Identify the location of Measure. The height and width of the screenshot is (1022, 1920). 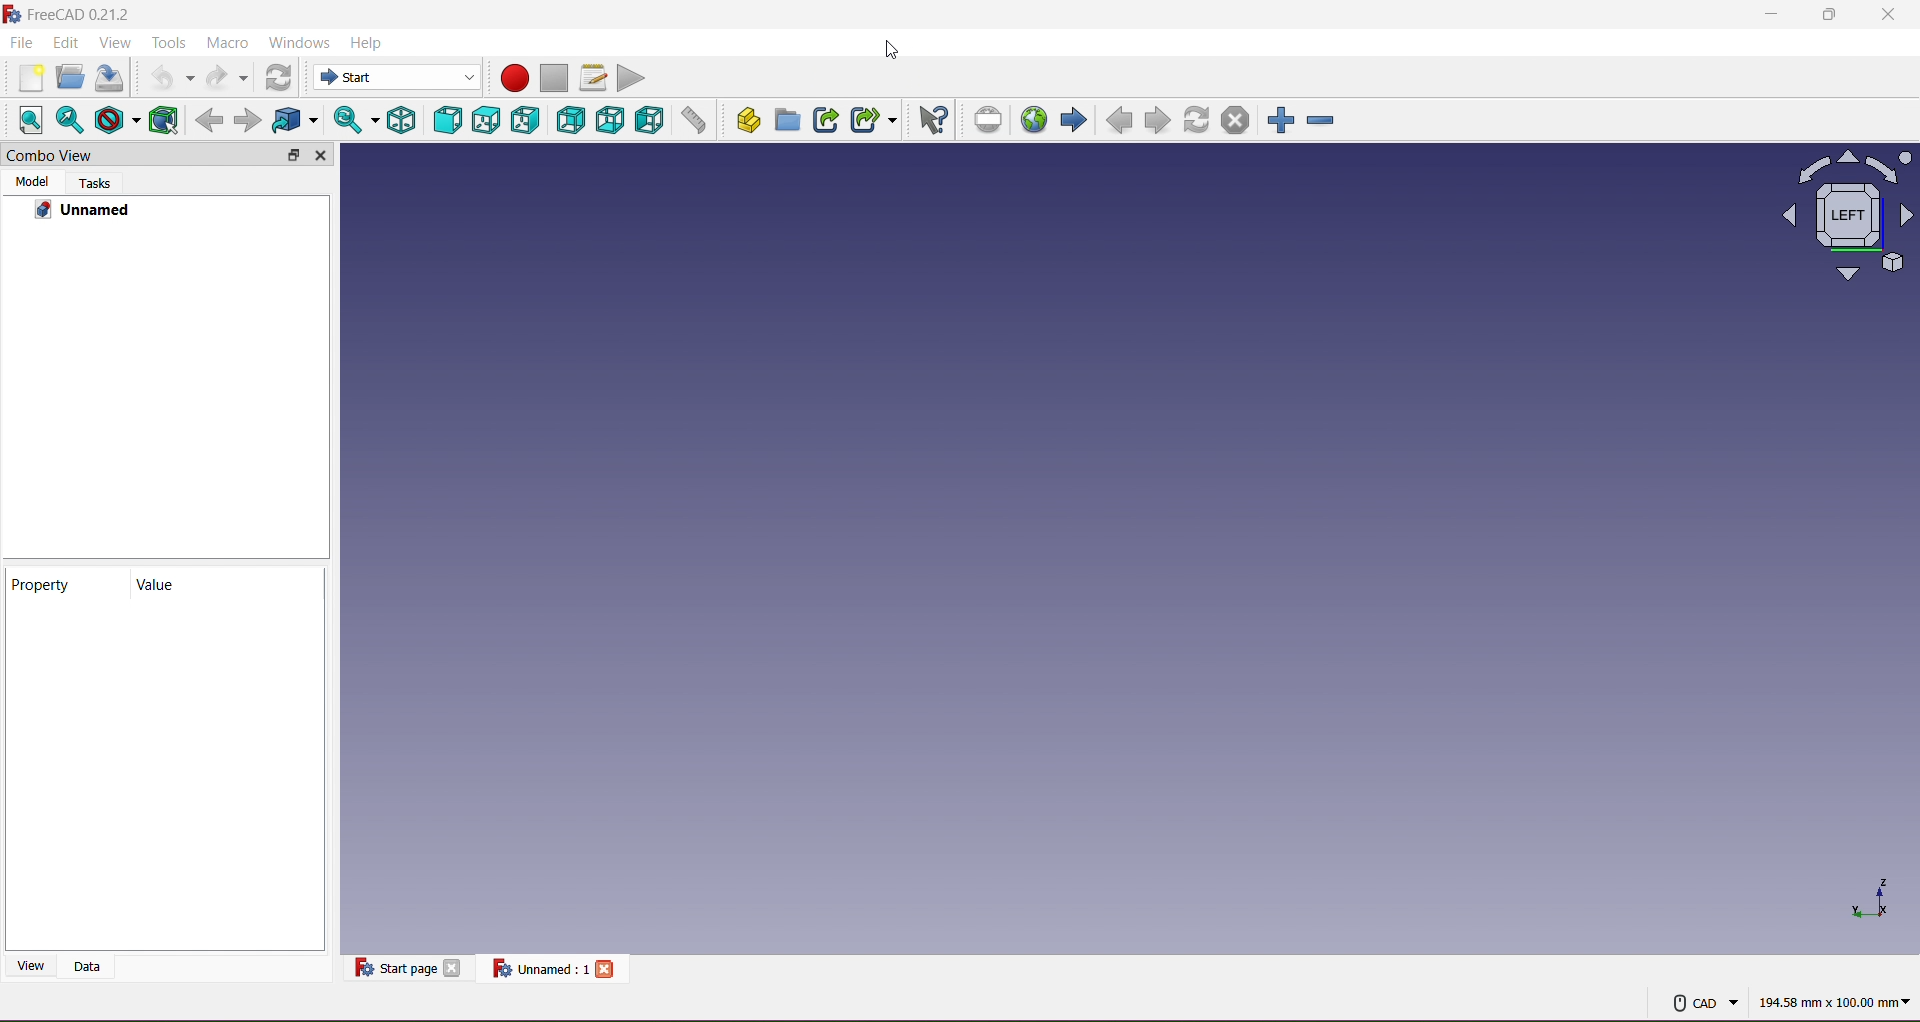
(694, 120).